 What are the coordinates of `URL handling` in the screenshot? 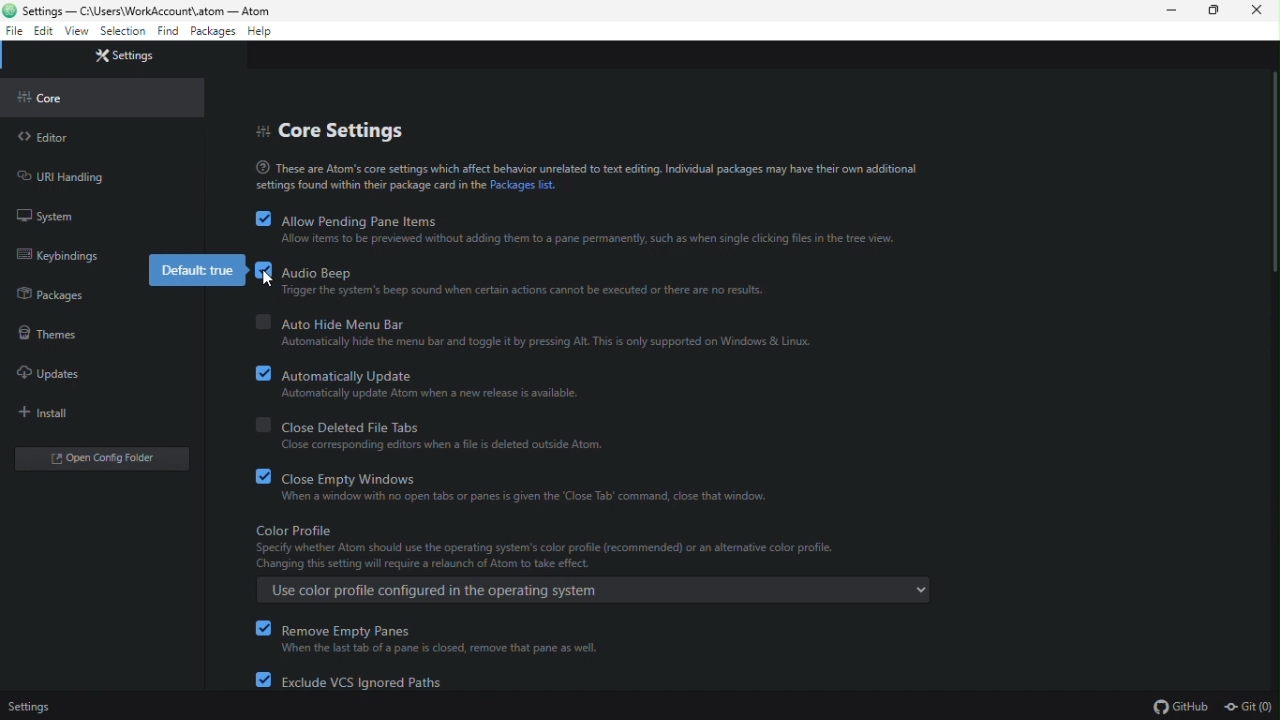 It's located at (74, 178).